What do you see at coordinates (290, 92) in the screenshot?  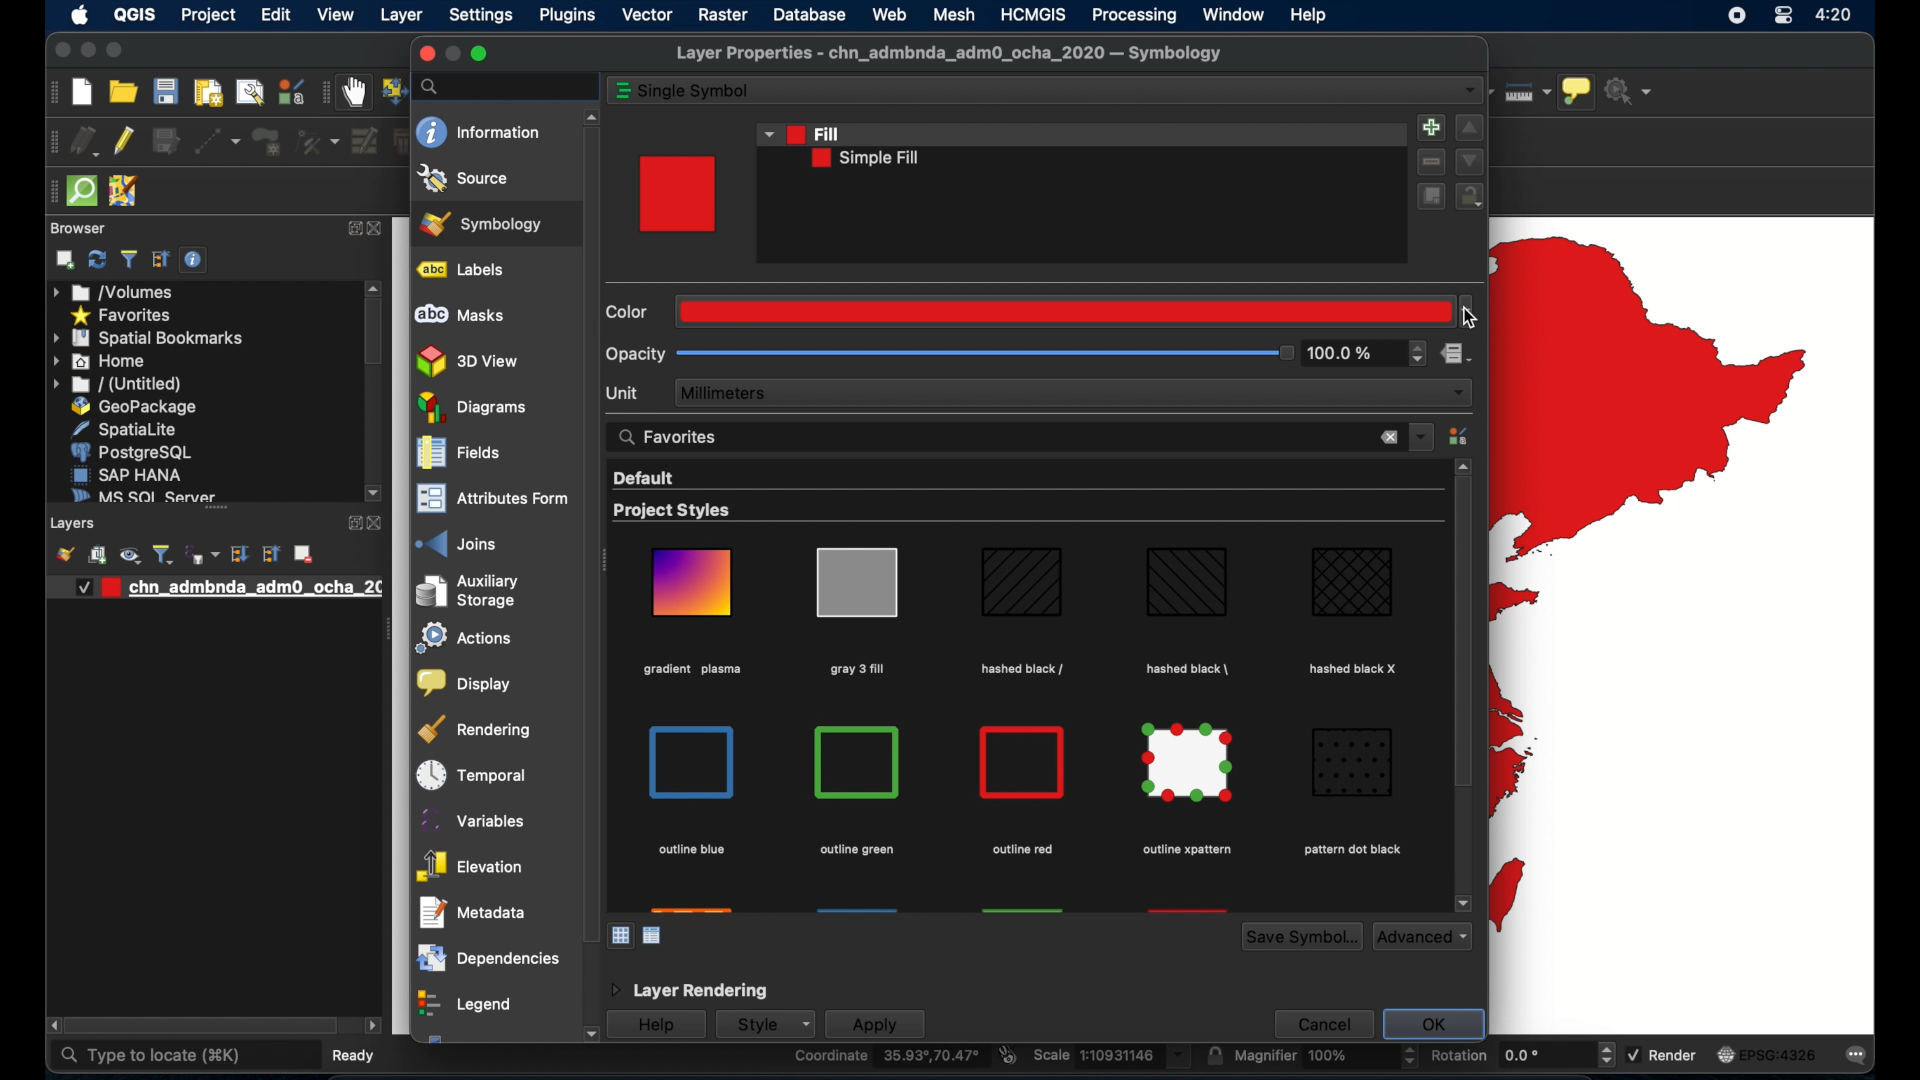 I see `style manager` at bounding box center [290, 92].